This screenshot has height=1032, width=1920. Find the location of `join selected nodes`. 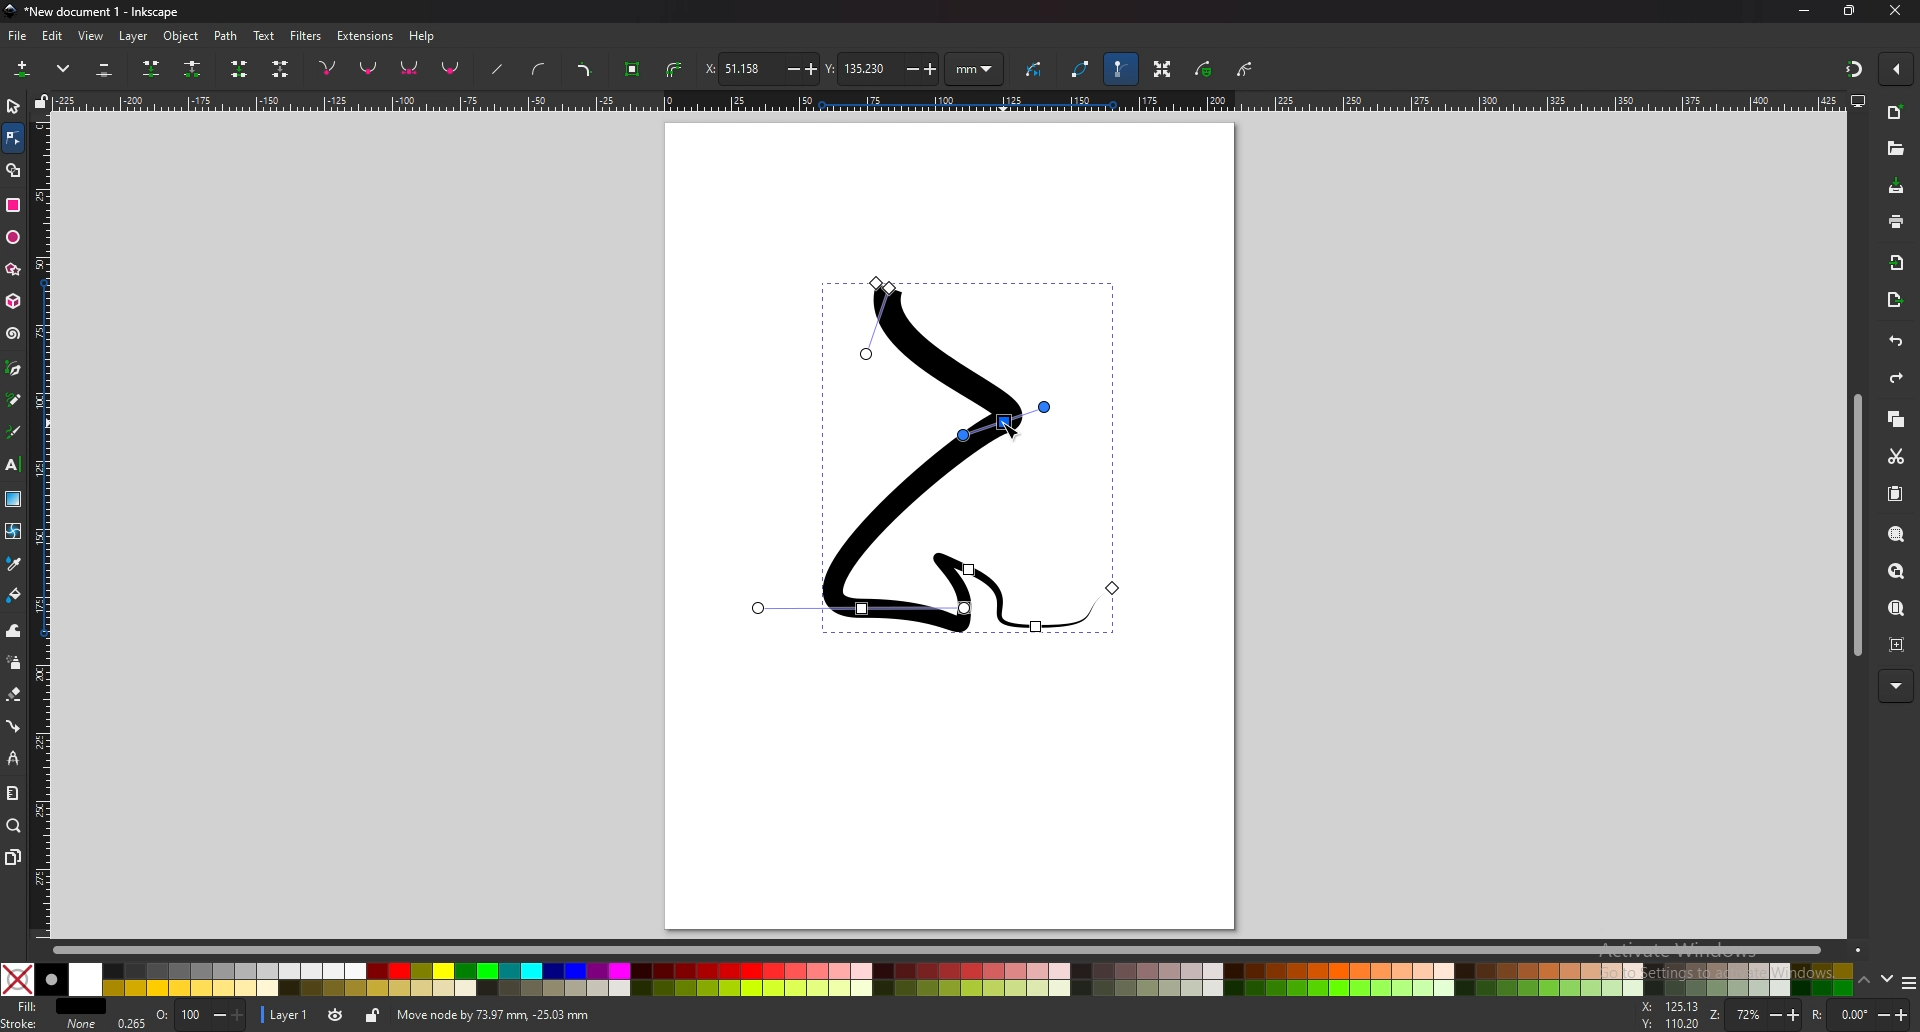

join selected nodes is located at coordinates (152, 67).